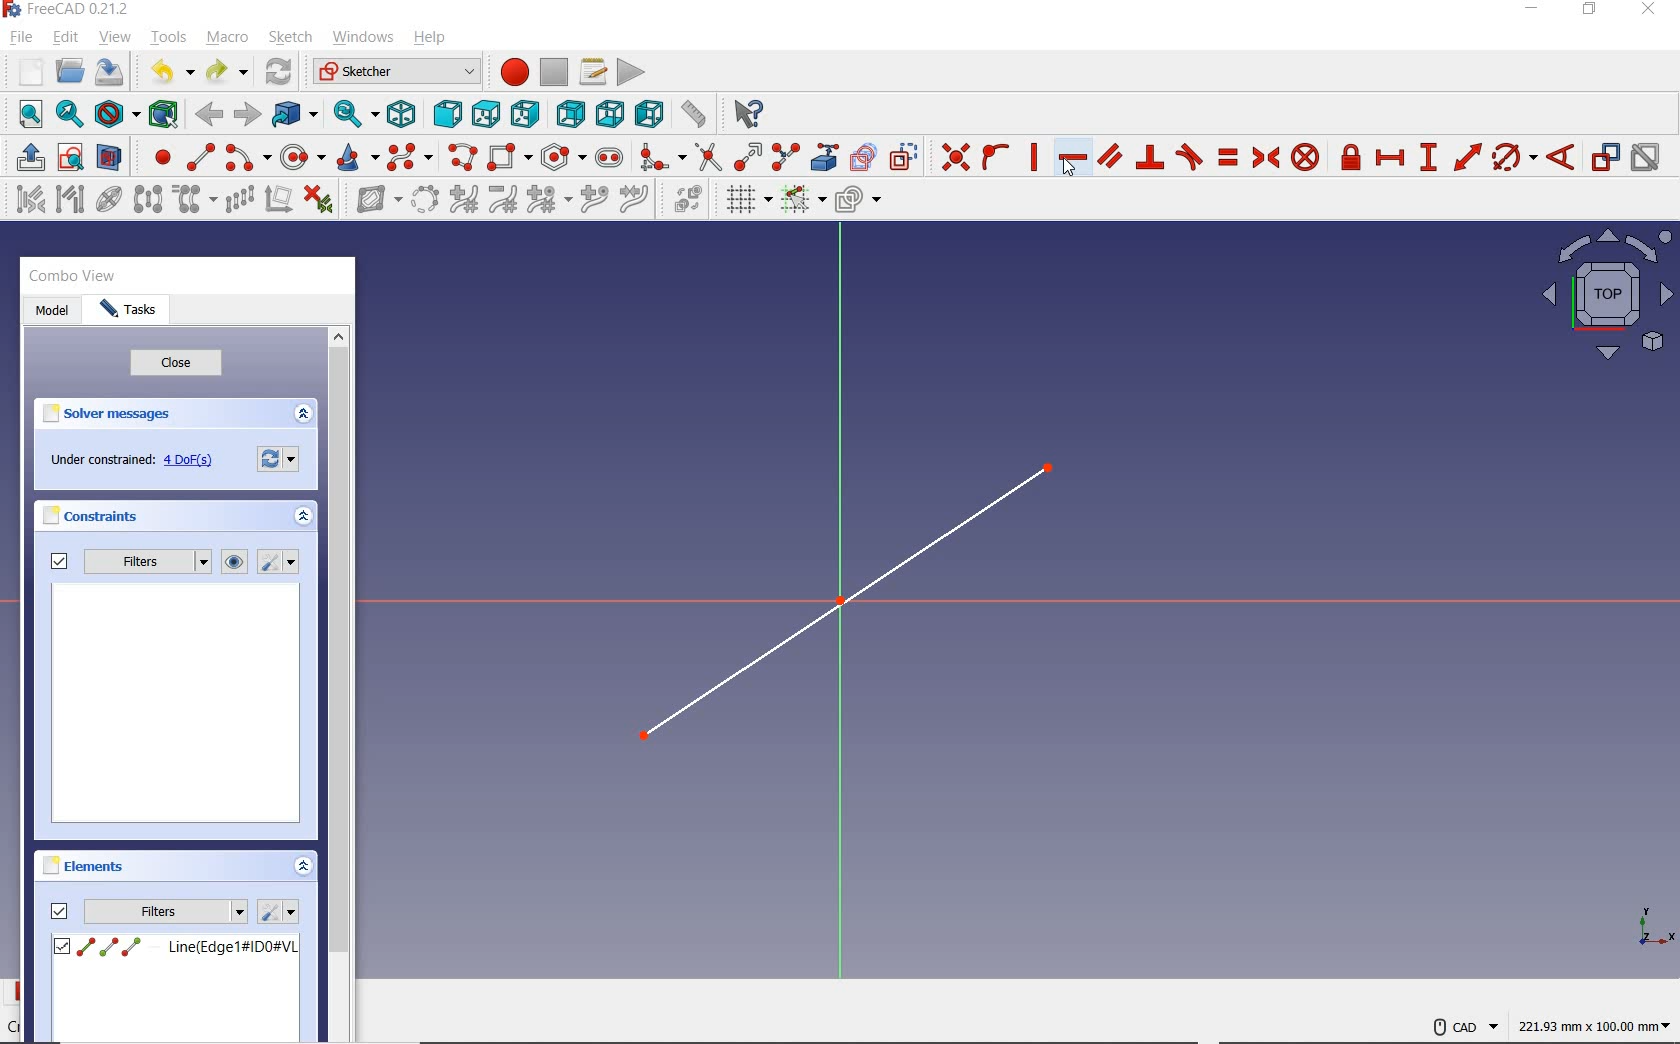 The image size is (1680, 1044). What do you see at coordinates (110, 198) in the screenshot?
I see `SHOW/HIDE INTERNAL GEOMETRY` at bounding box center [110, 198].